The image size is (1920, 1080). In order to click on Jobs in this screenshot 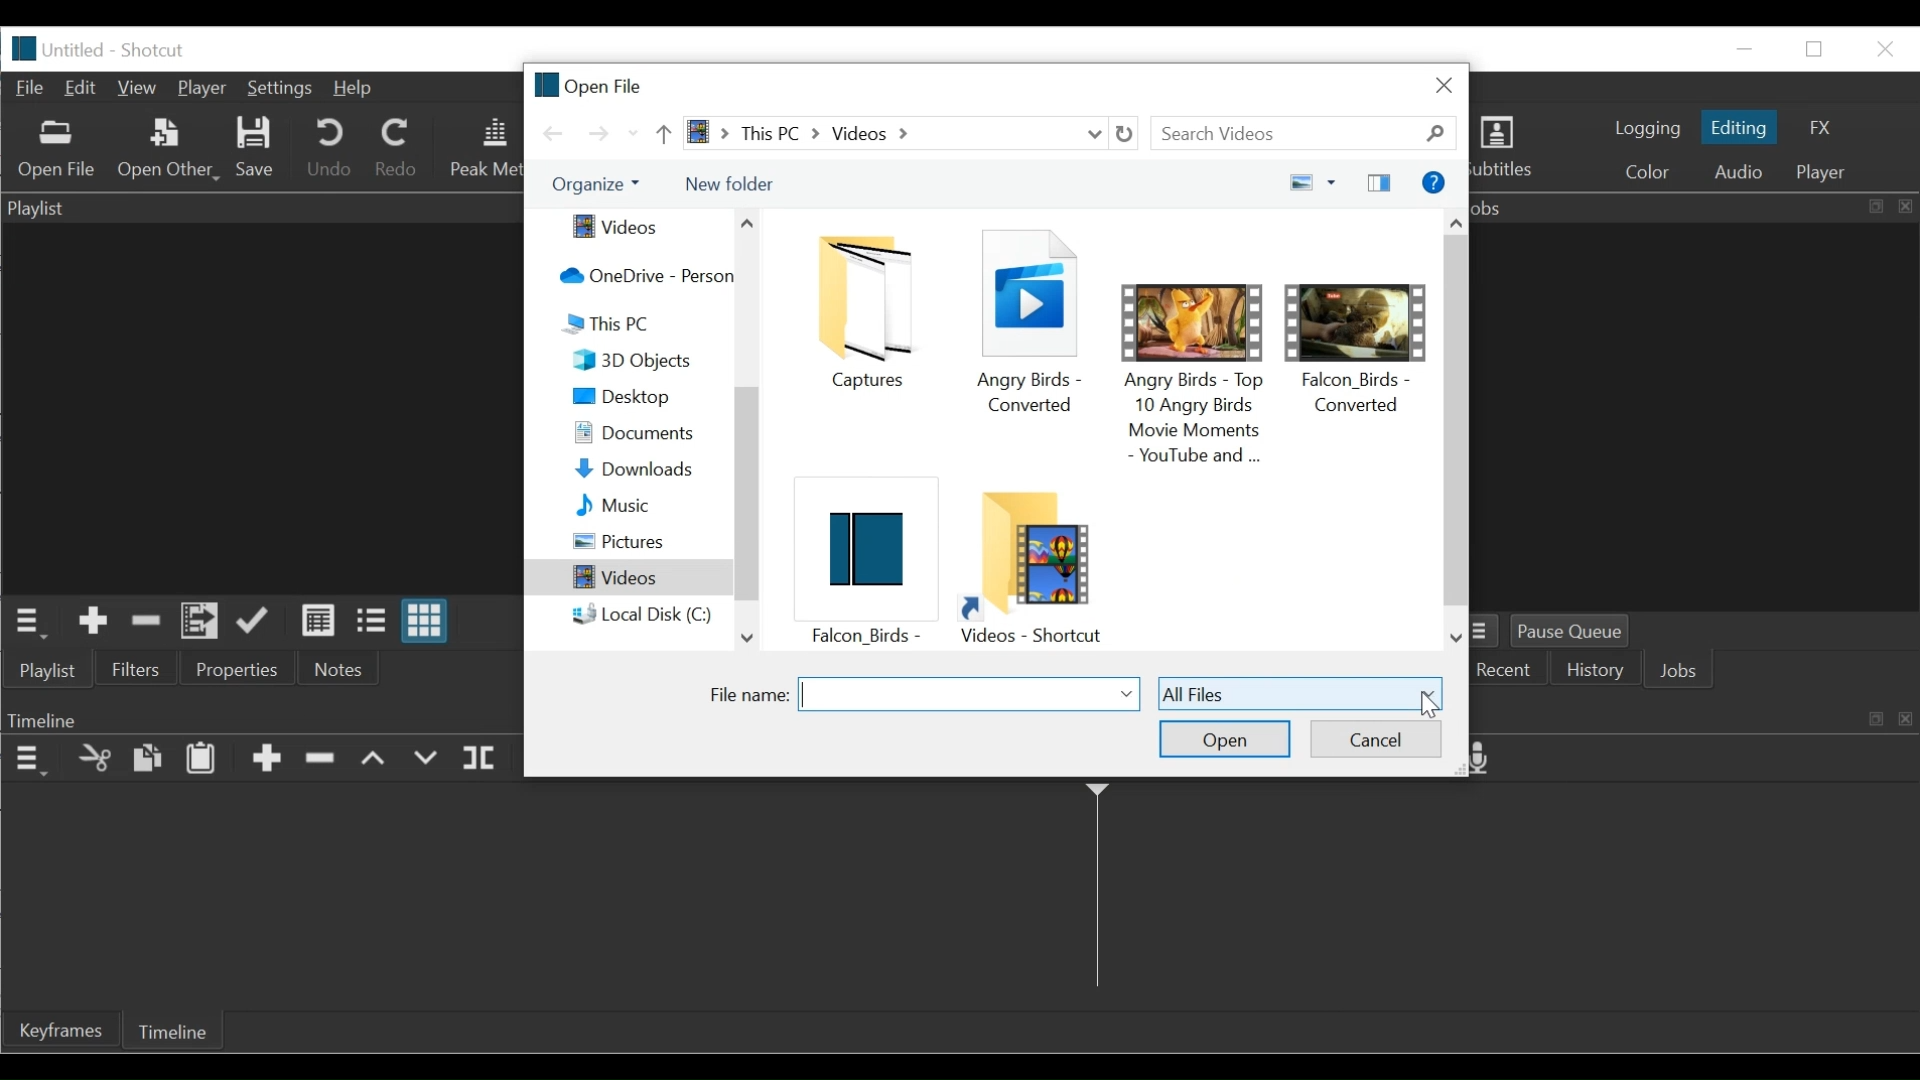, I will do `click(1684, 672)`.